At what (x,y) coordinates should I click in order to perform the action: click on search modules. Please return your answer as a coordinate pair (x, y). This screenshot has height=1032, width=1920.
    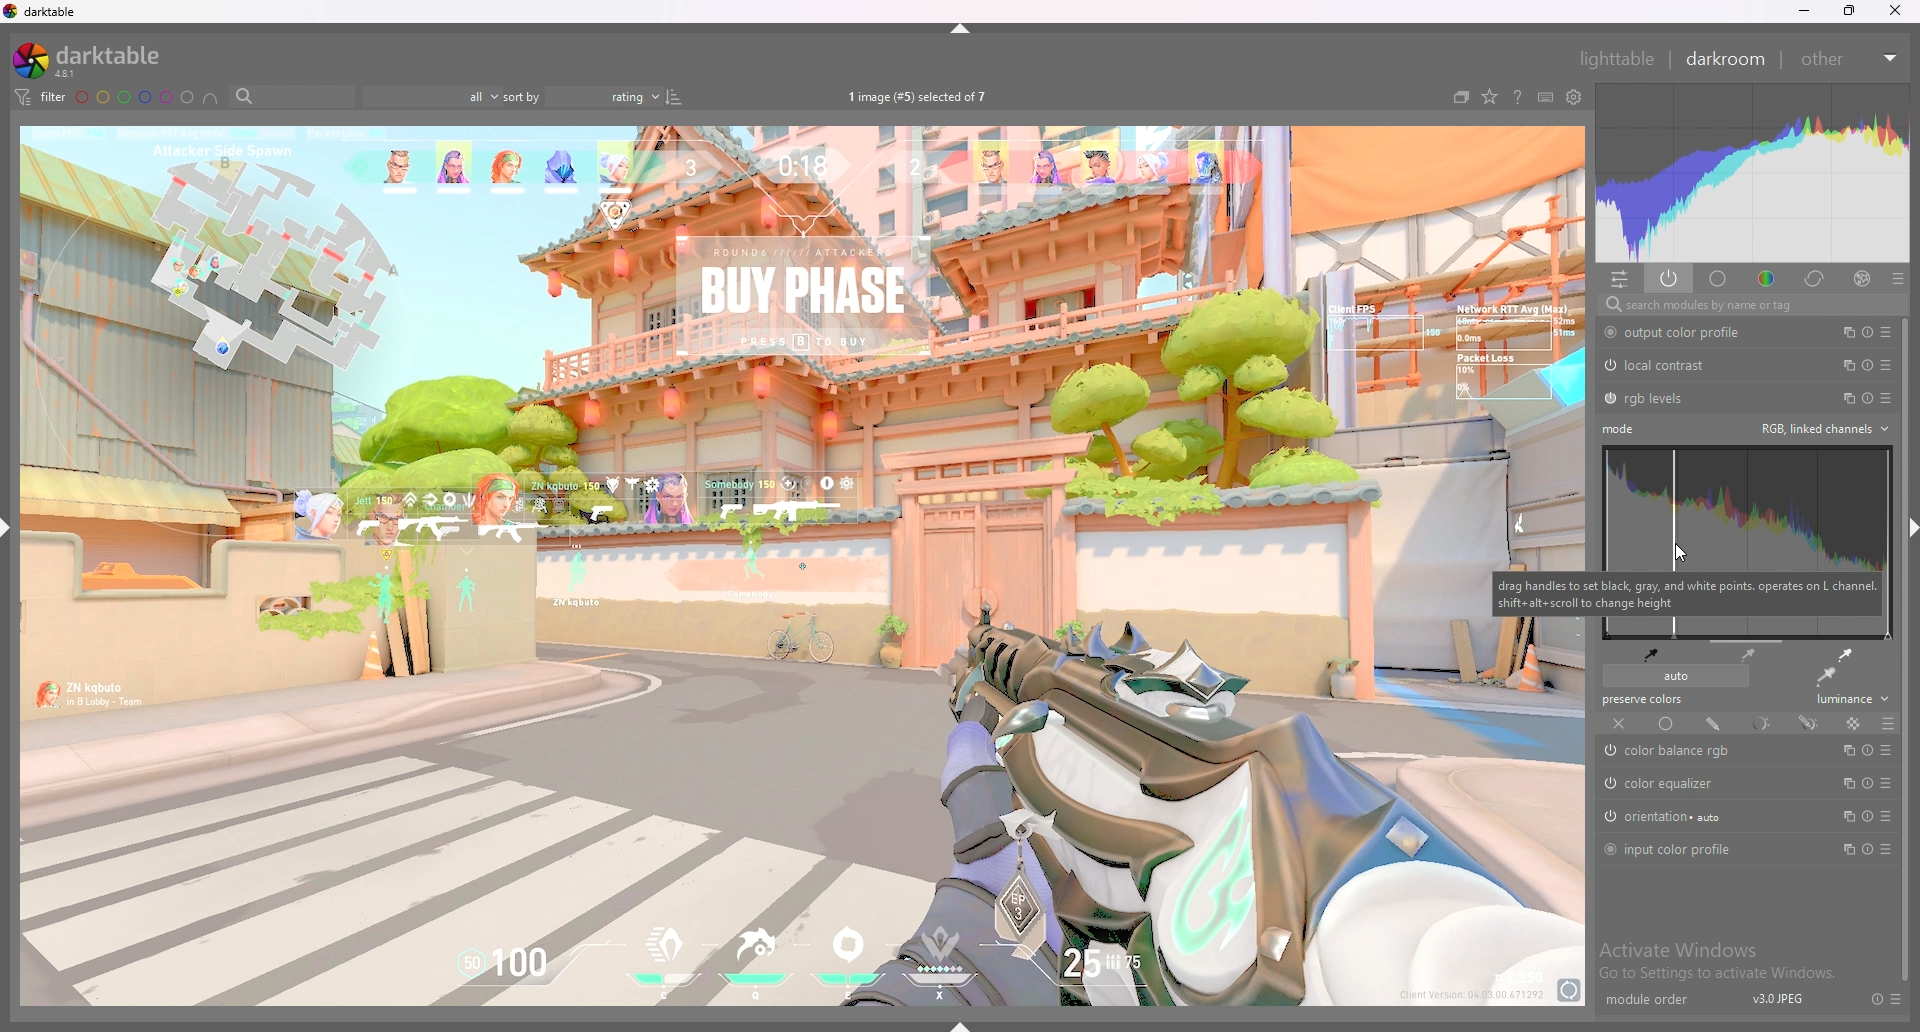
    Looking at the image, I should click on (1747, 306).